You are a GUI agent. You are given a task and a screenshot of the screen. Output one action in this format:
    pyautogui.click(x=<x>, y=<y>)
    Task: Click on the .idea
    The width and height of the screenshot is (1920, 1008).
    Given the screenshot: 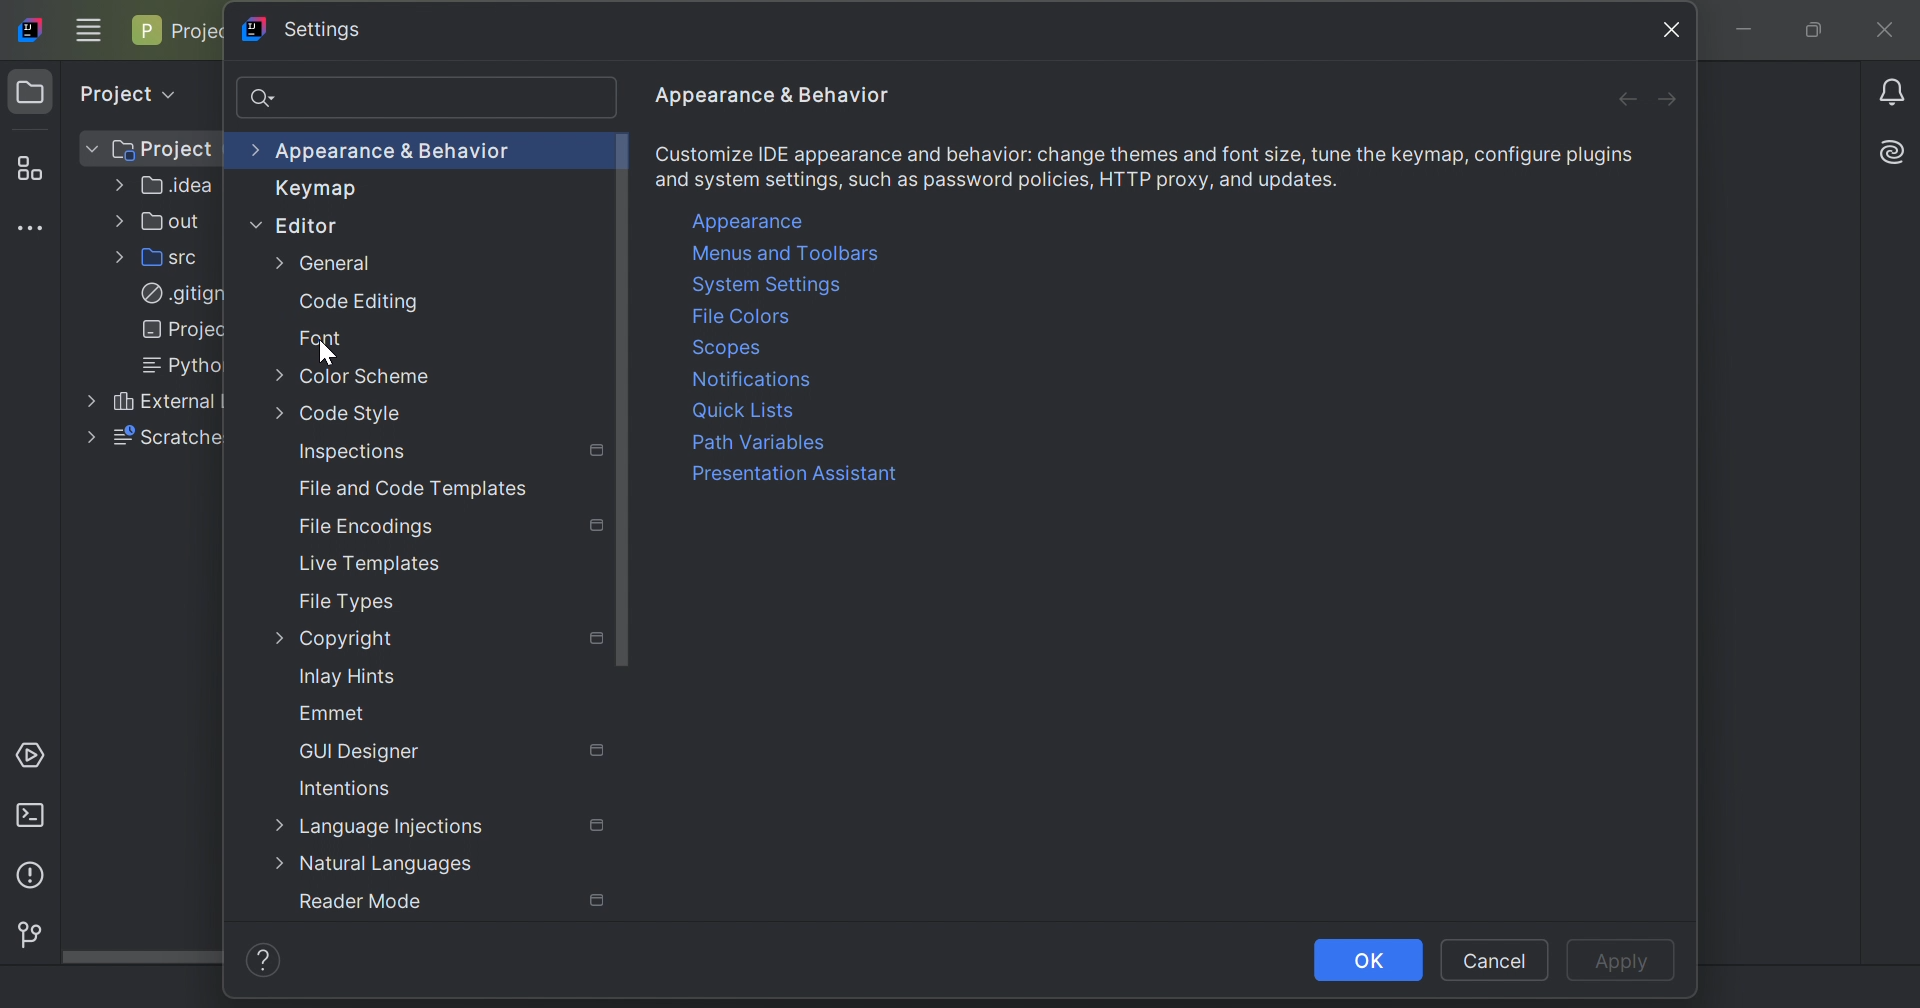 What is the action you would take?
    pyautogui.click(x=167, y=189)
    